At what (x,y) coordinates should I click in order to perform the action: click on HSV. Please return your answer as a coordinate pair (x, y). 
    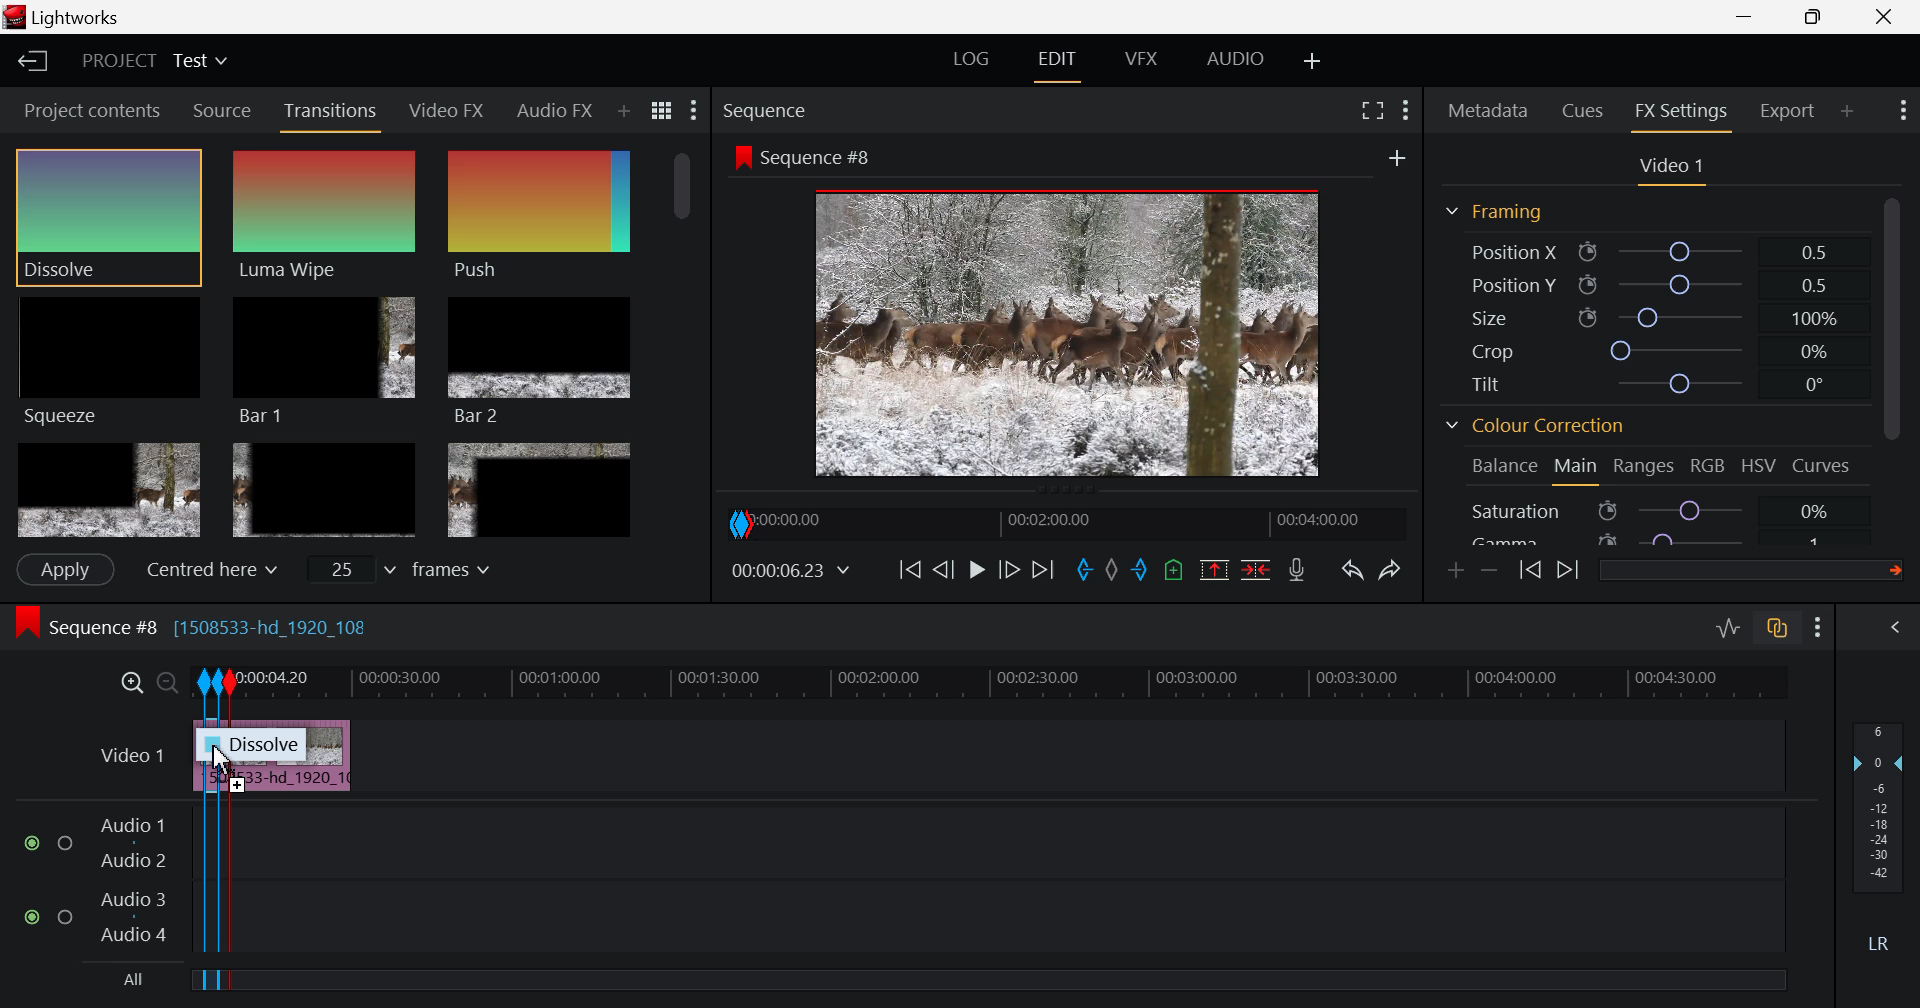
    Looking at the image, I should click on (1759, 467).